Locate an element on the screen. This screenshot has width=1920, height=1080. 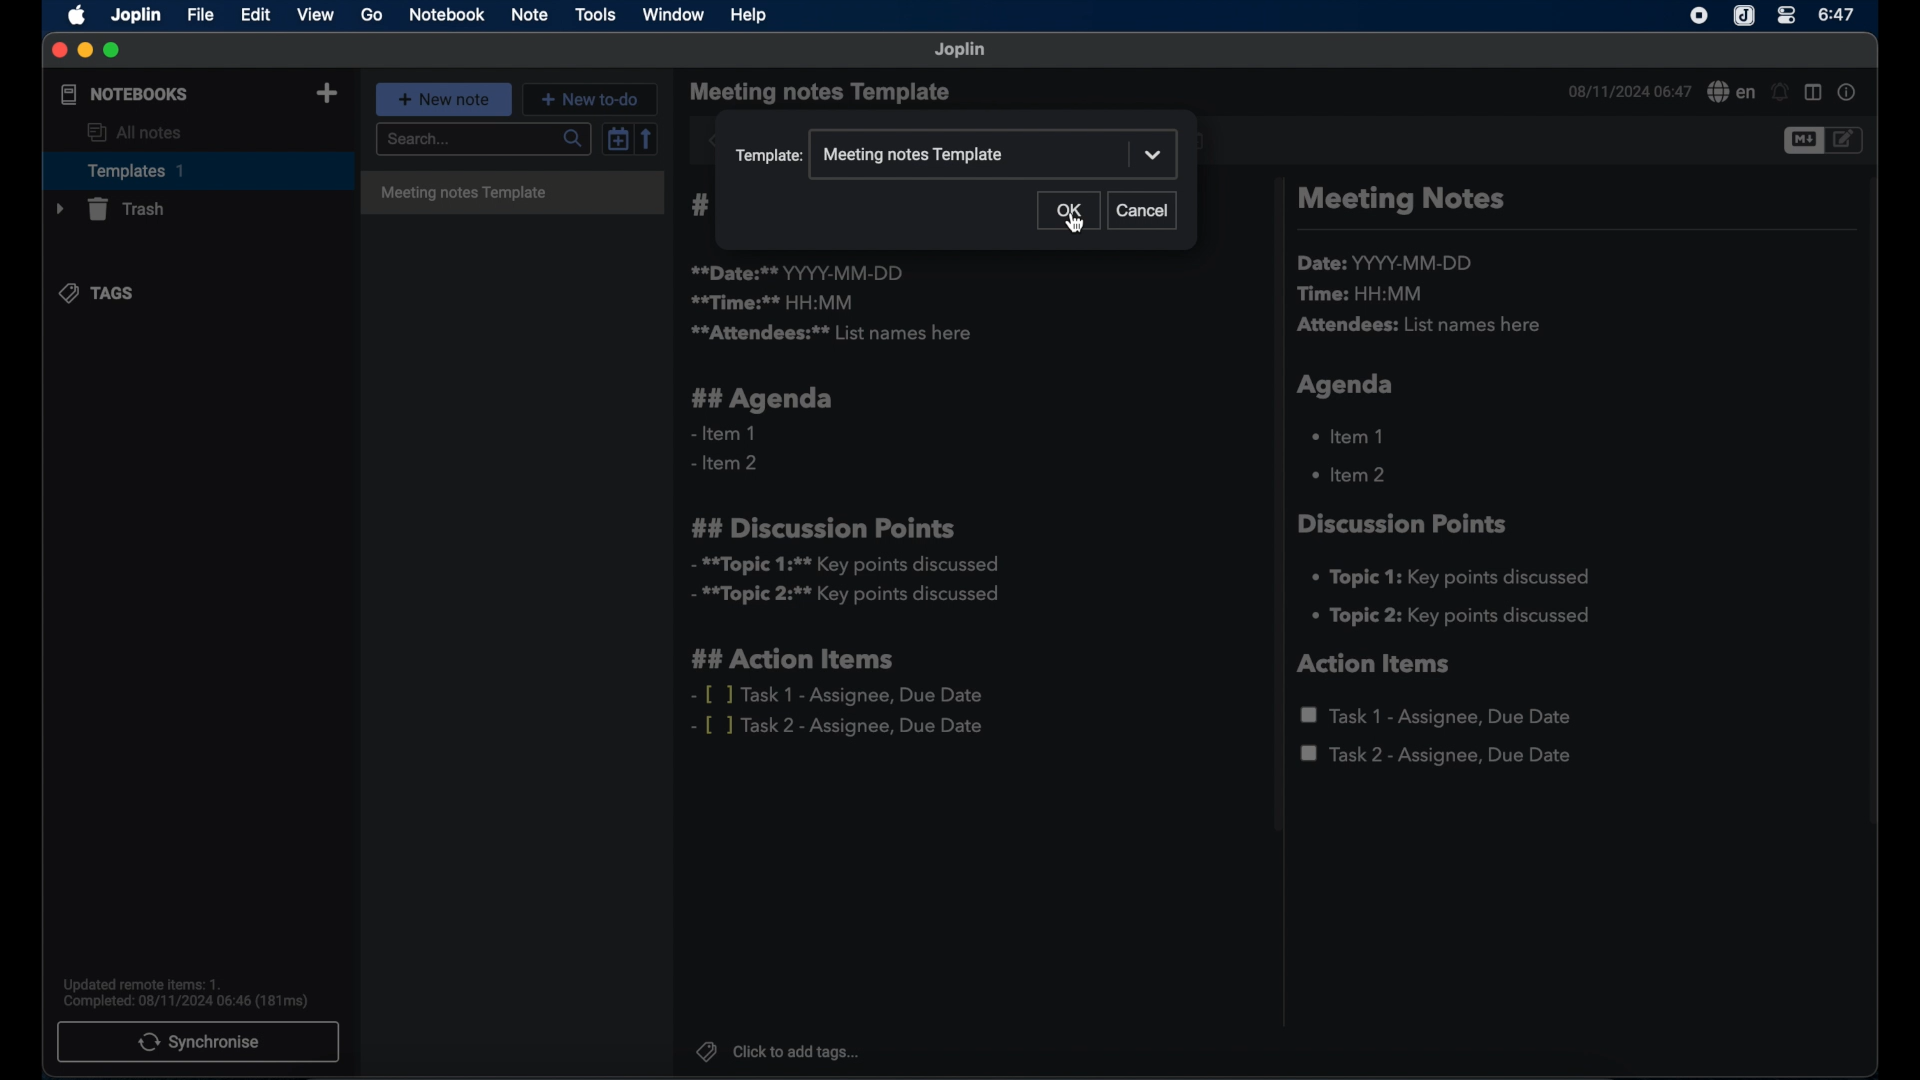
## discussion points is located at coordinates (823, 527).